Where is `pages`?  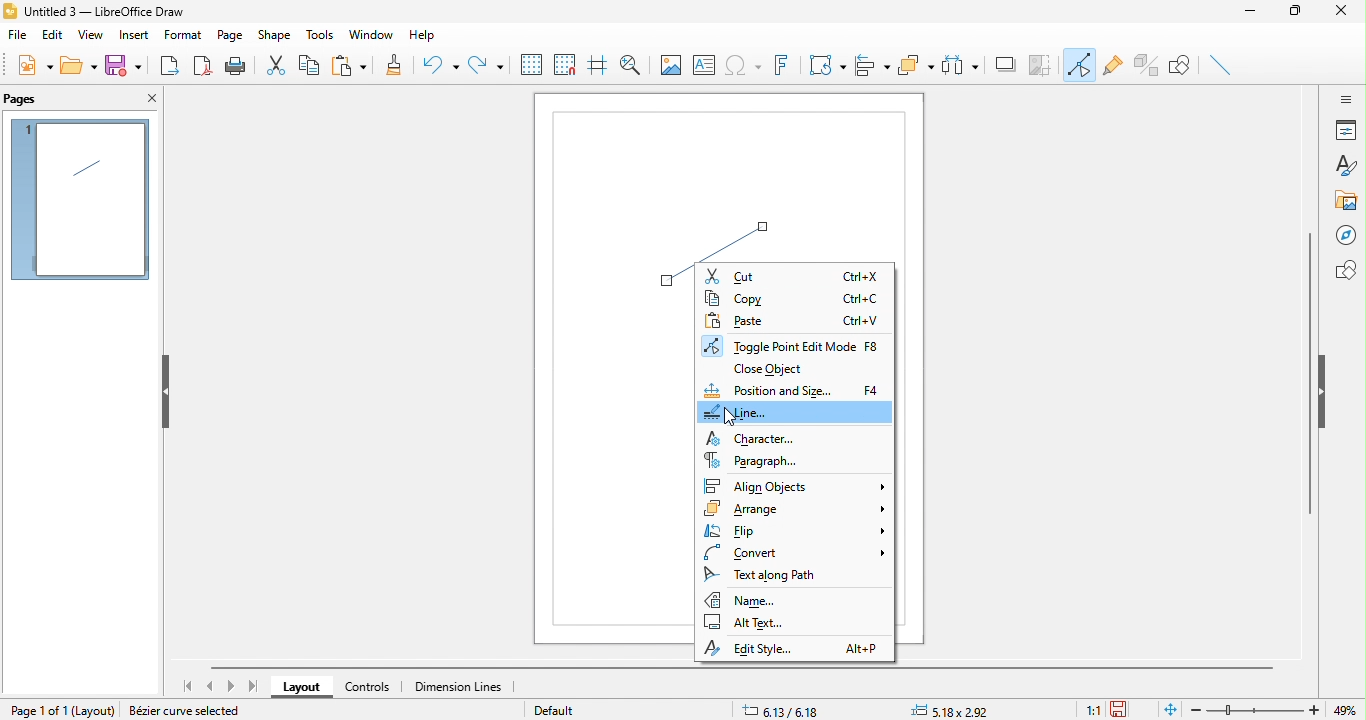 pages is located at coordinates (36, 98).